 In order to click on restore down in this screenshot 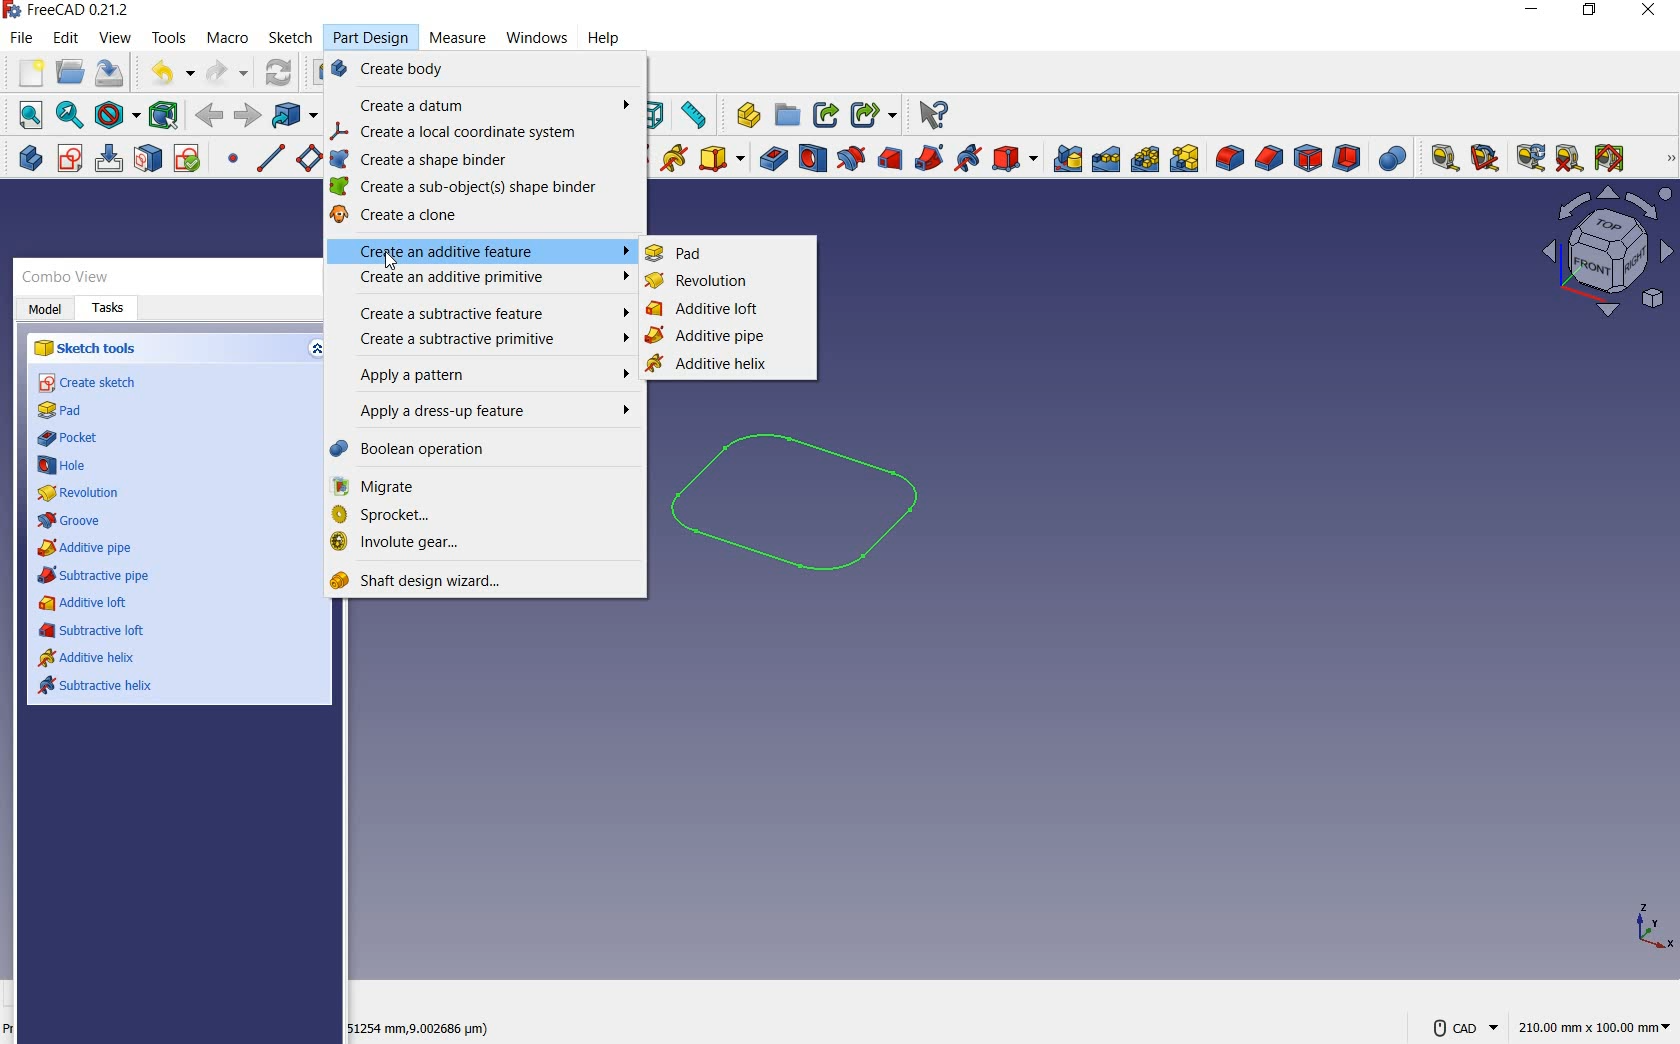, I will do `click(1591, 13)`.